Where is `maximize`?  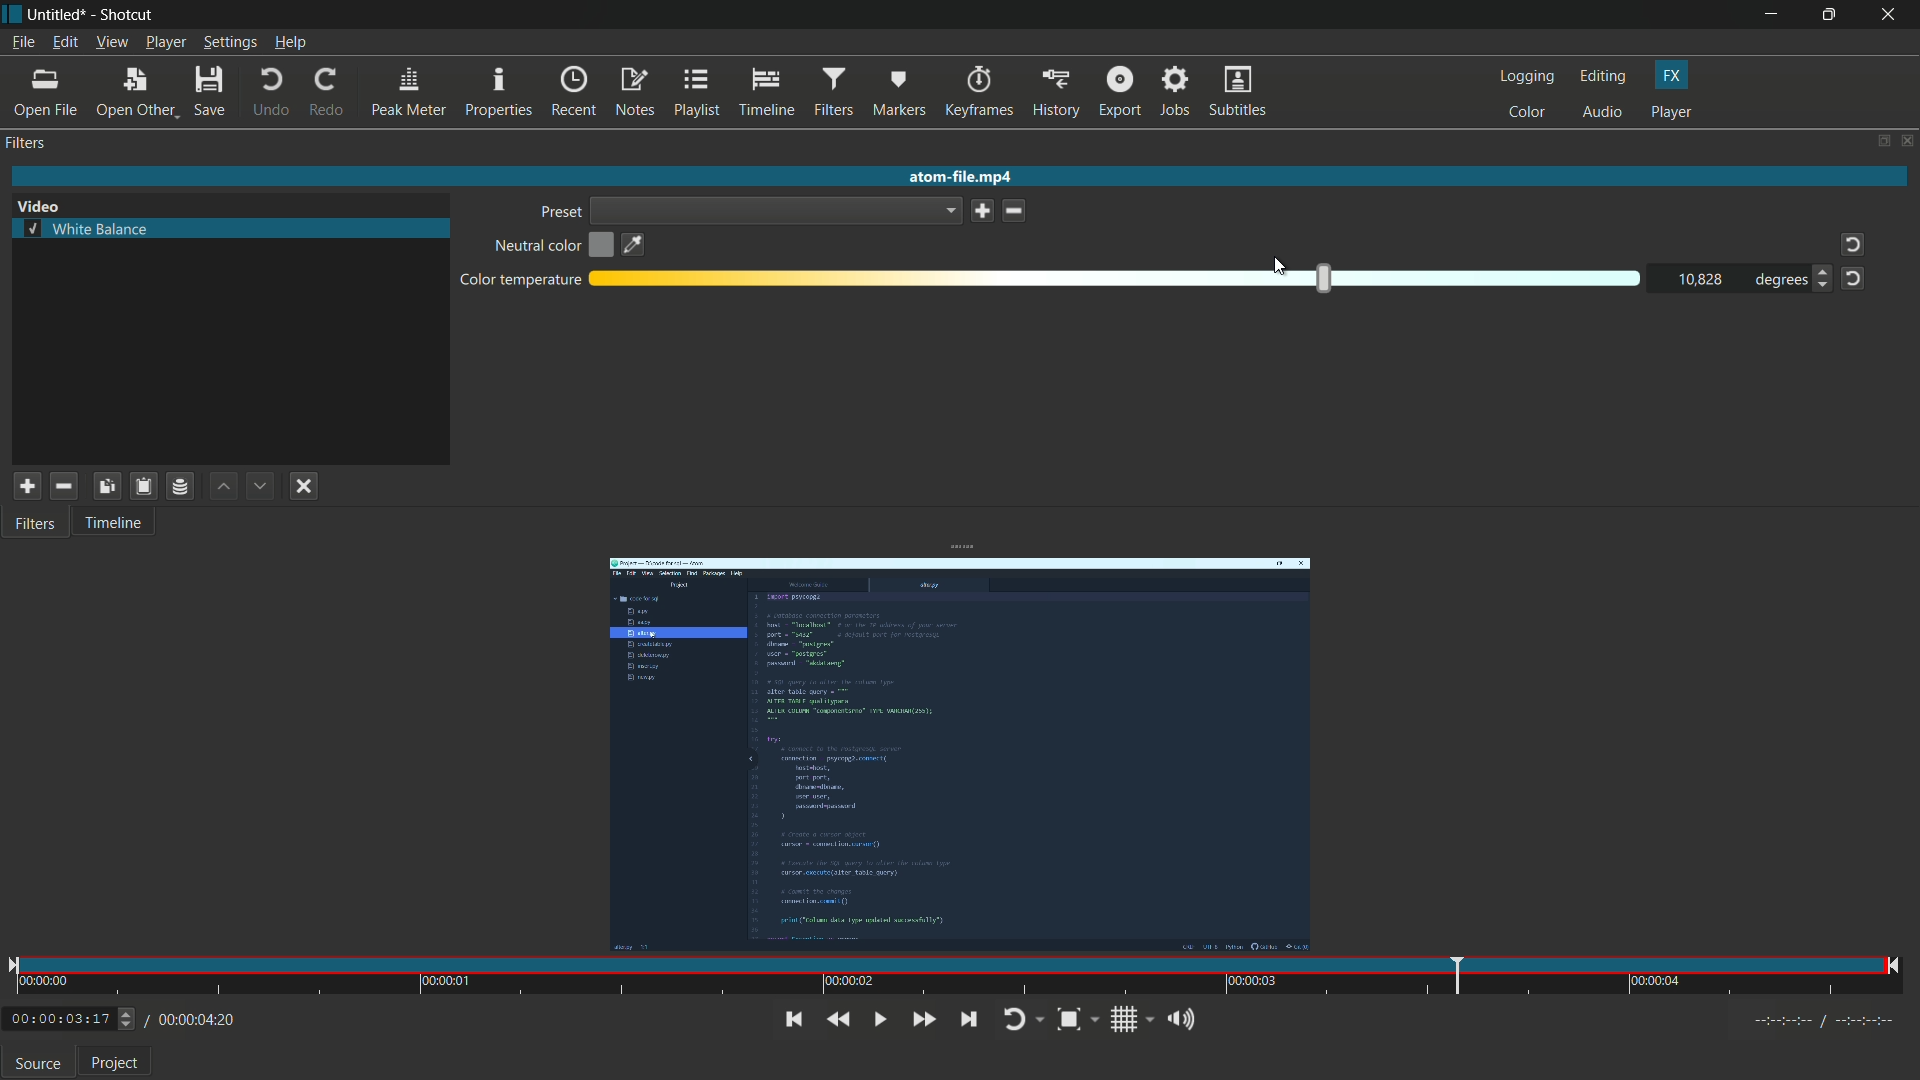 maximize is located at coordinates (1832, 15).